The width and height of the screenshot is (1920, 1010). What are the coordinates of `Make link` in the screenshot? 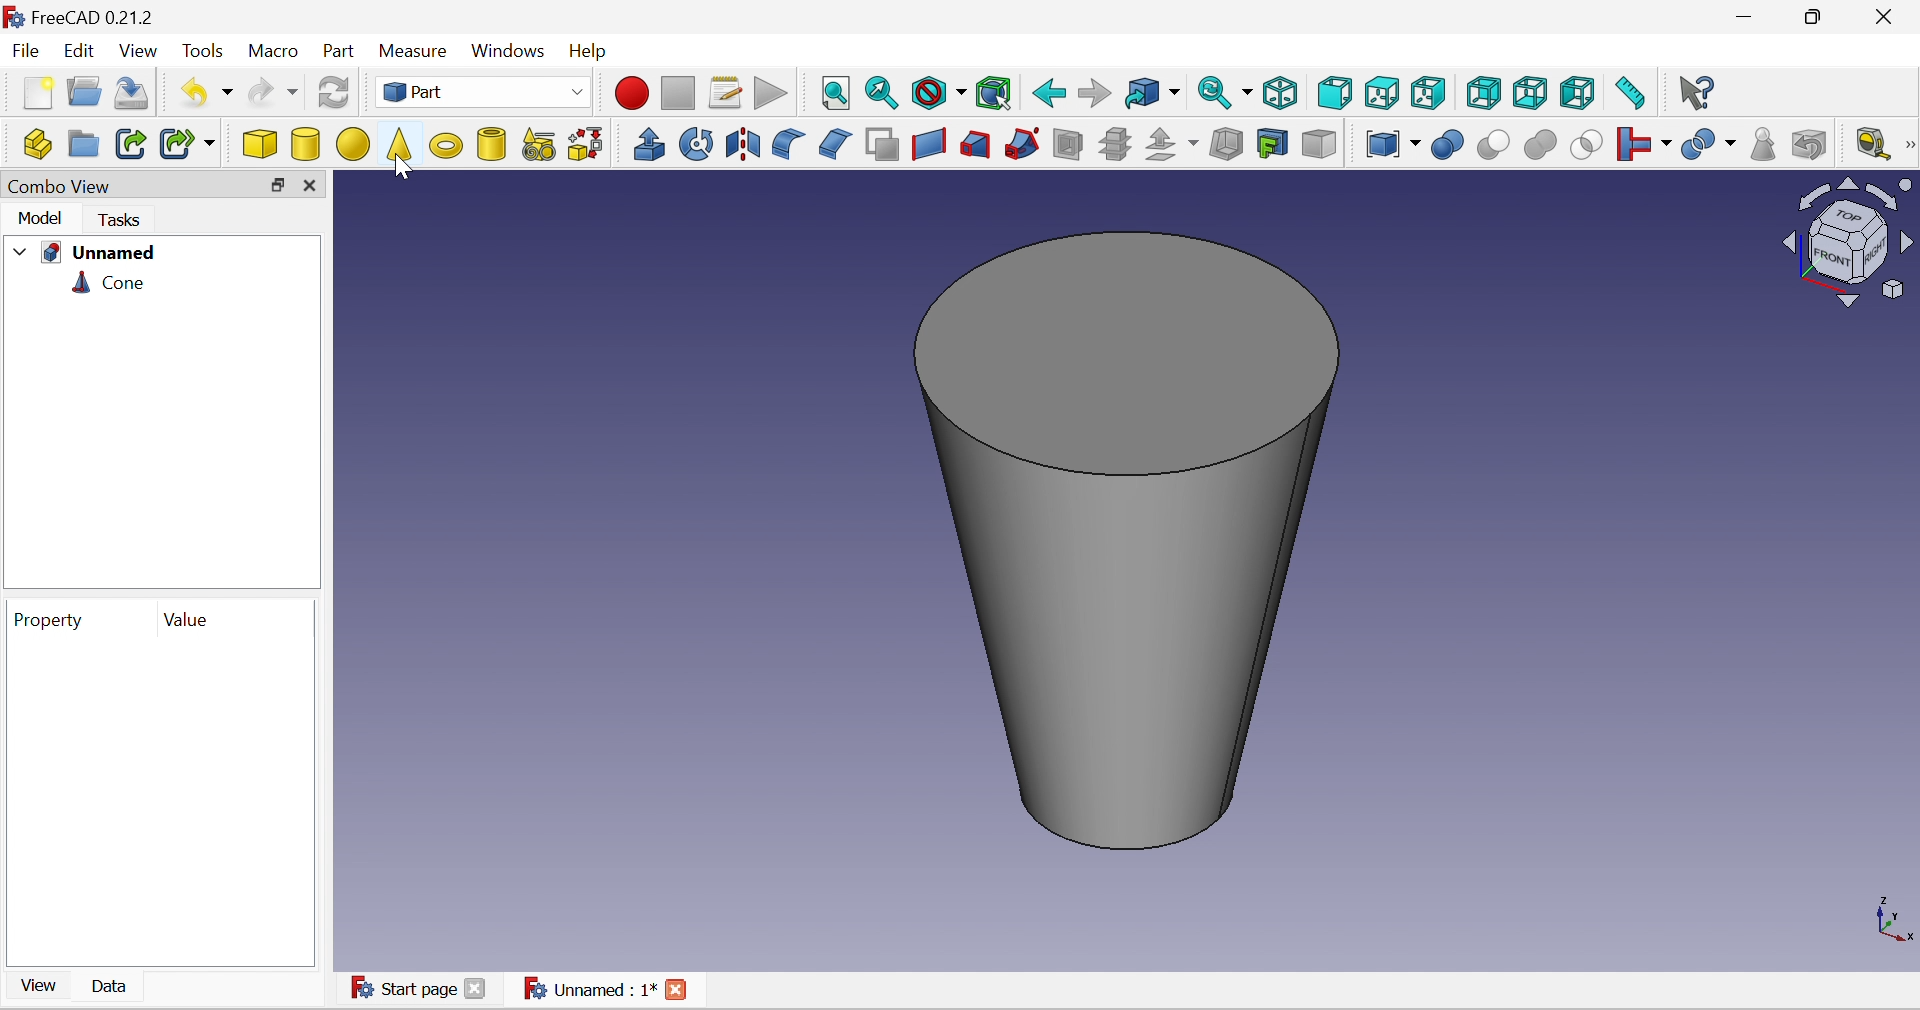 It's located at (130, 146).